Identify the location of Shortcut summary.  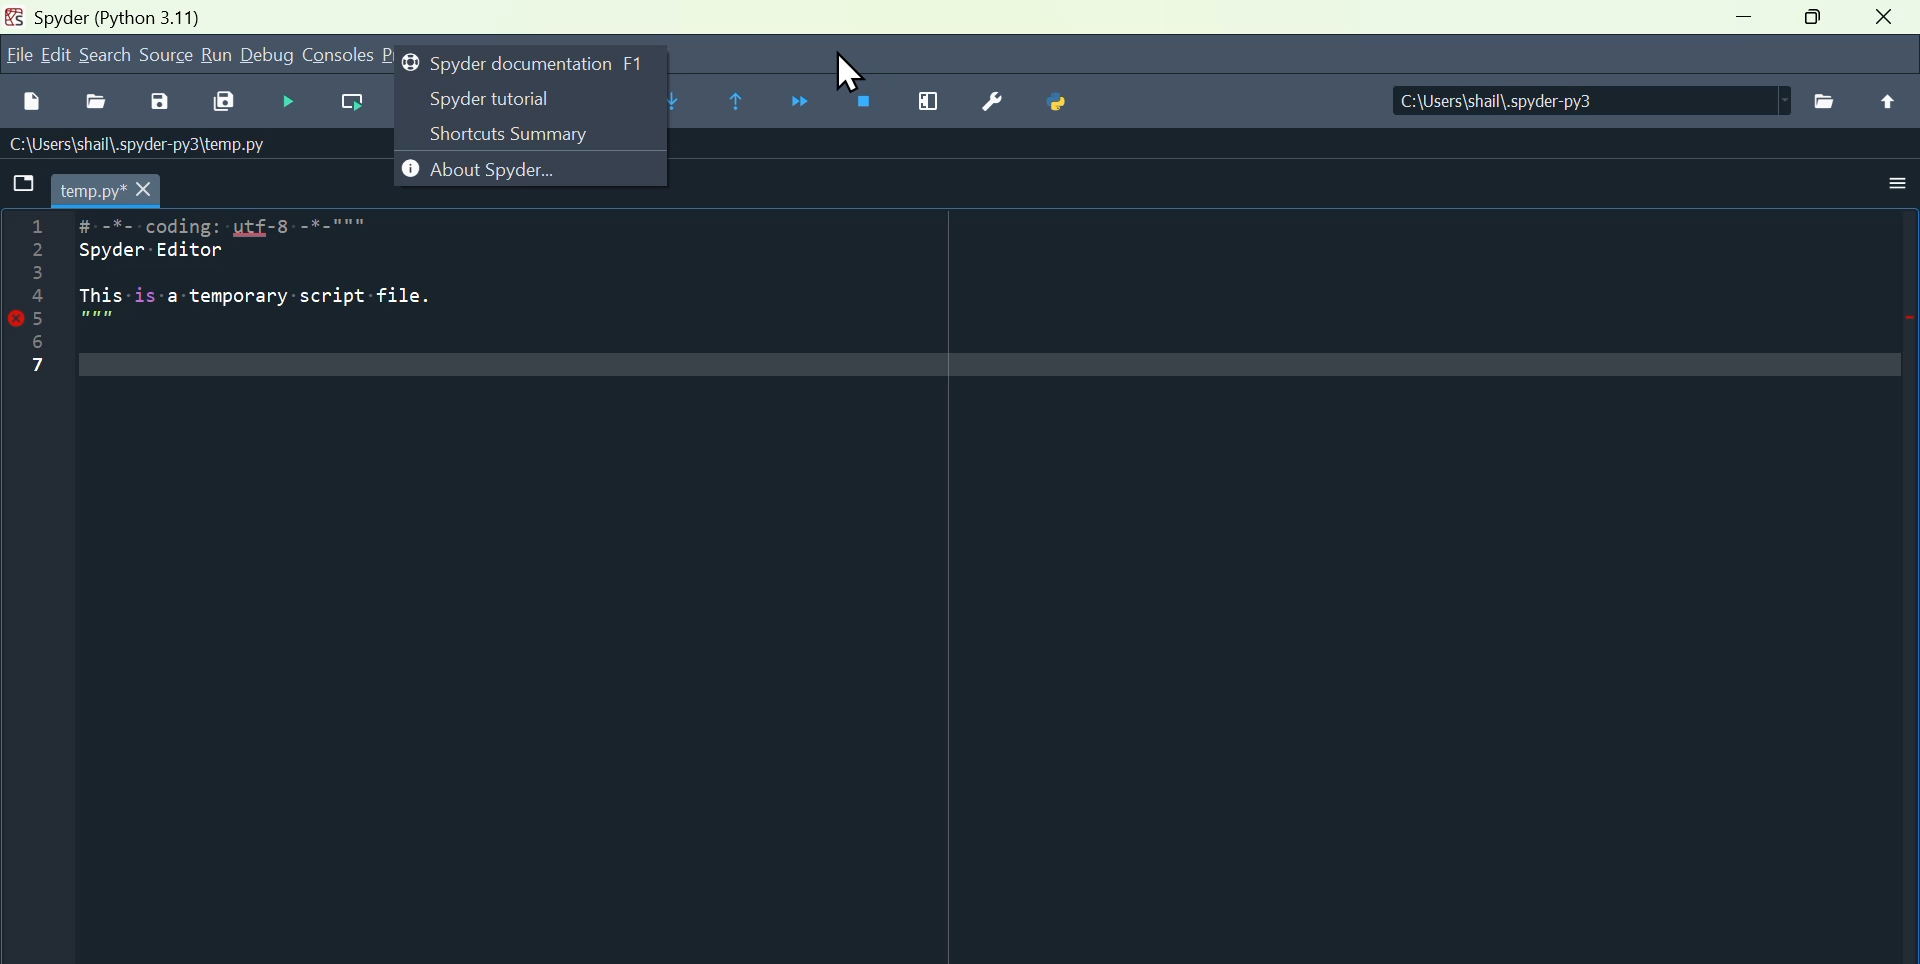
(526, 133).